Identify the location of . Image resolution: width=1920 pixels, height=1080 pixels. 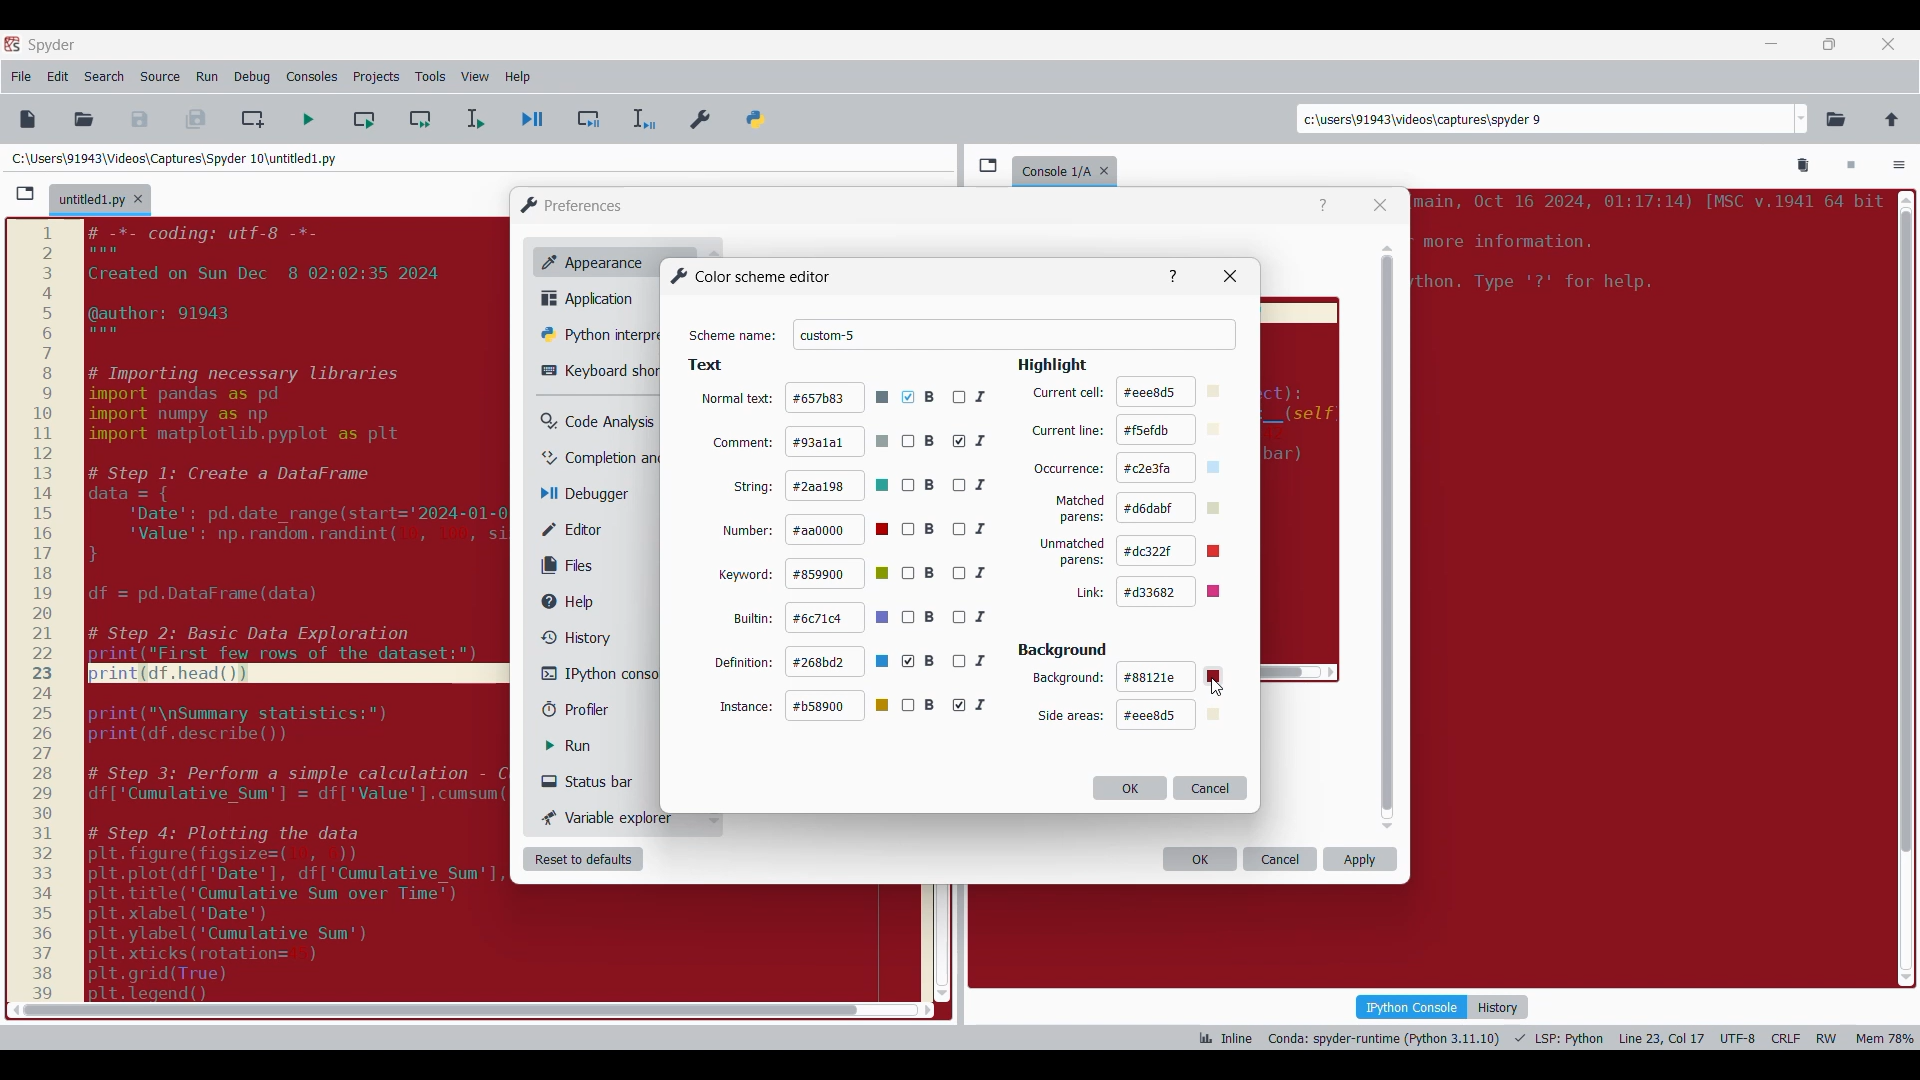
(1214, 686).